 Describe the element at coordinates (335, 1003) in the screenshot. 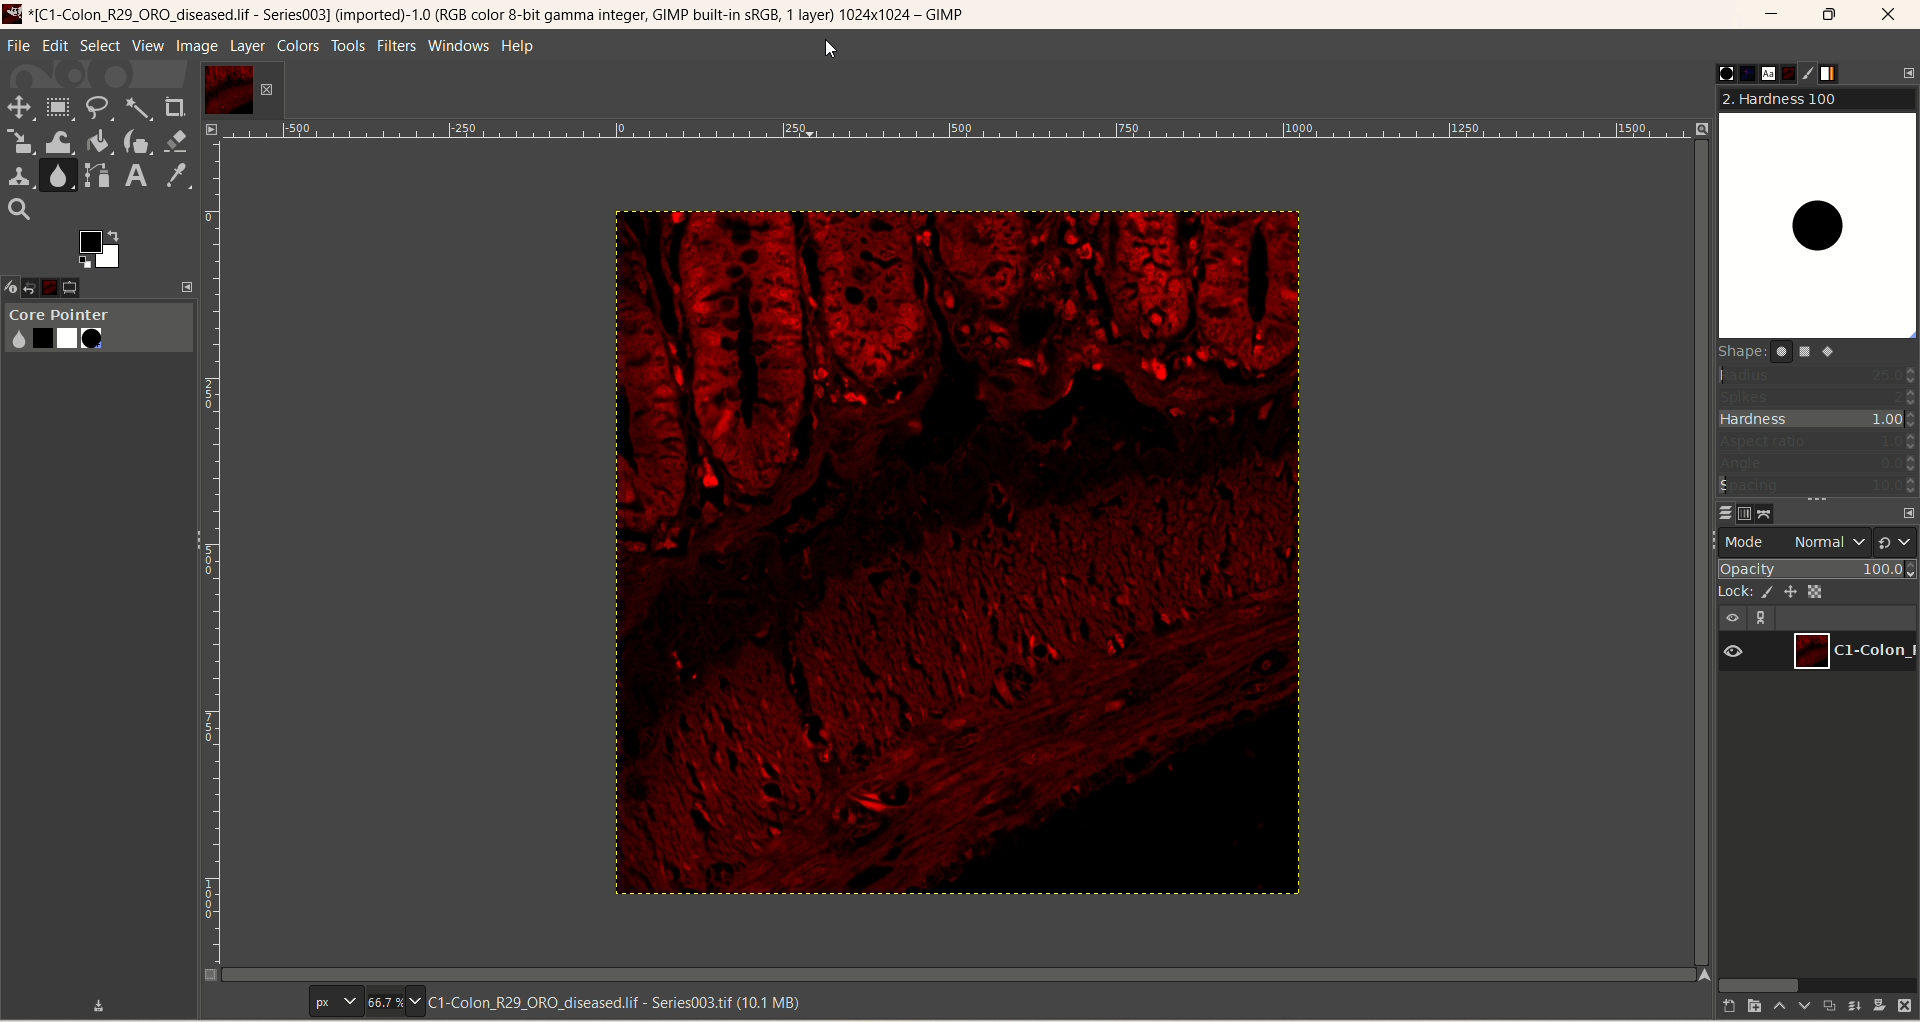

I see `pixel` at that location.